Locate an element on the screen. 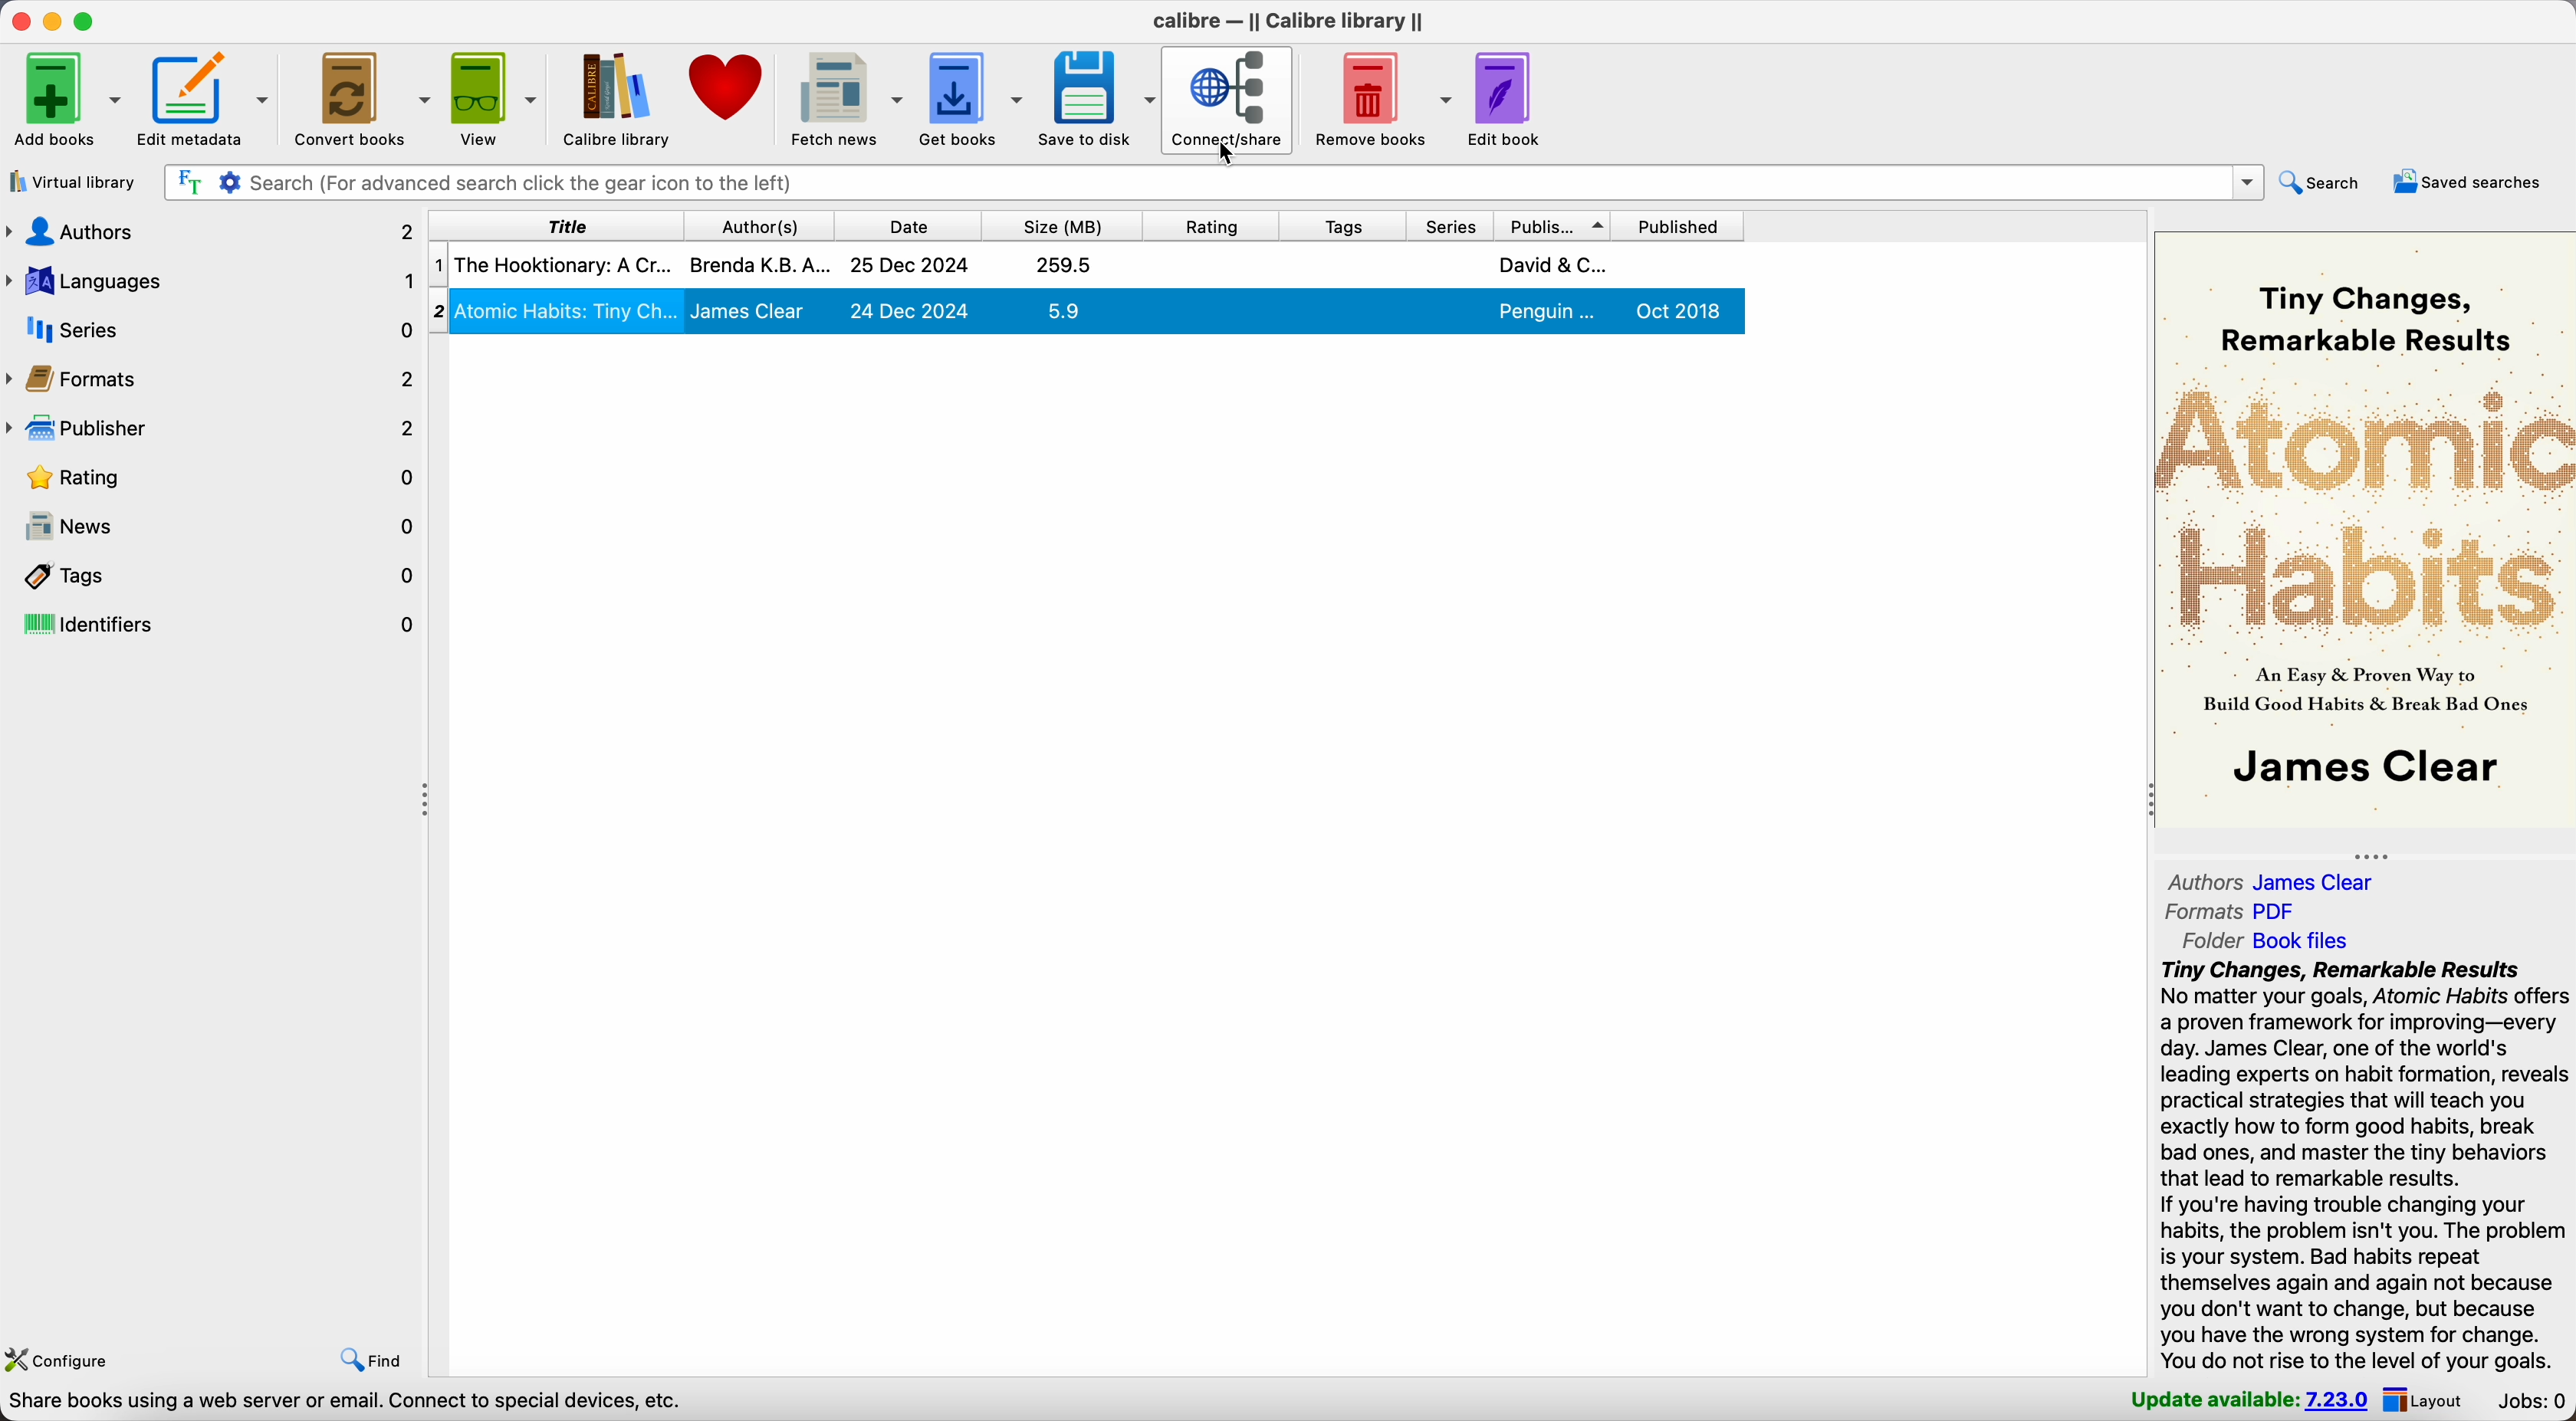  David & C is located at coordinates (1552, 264).